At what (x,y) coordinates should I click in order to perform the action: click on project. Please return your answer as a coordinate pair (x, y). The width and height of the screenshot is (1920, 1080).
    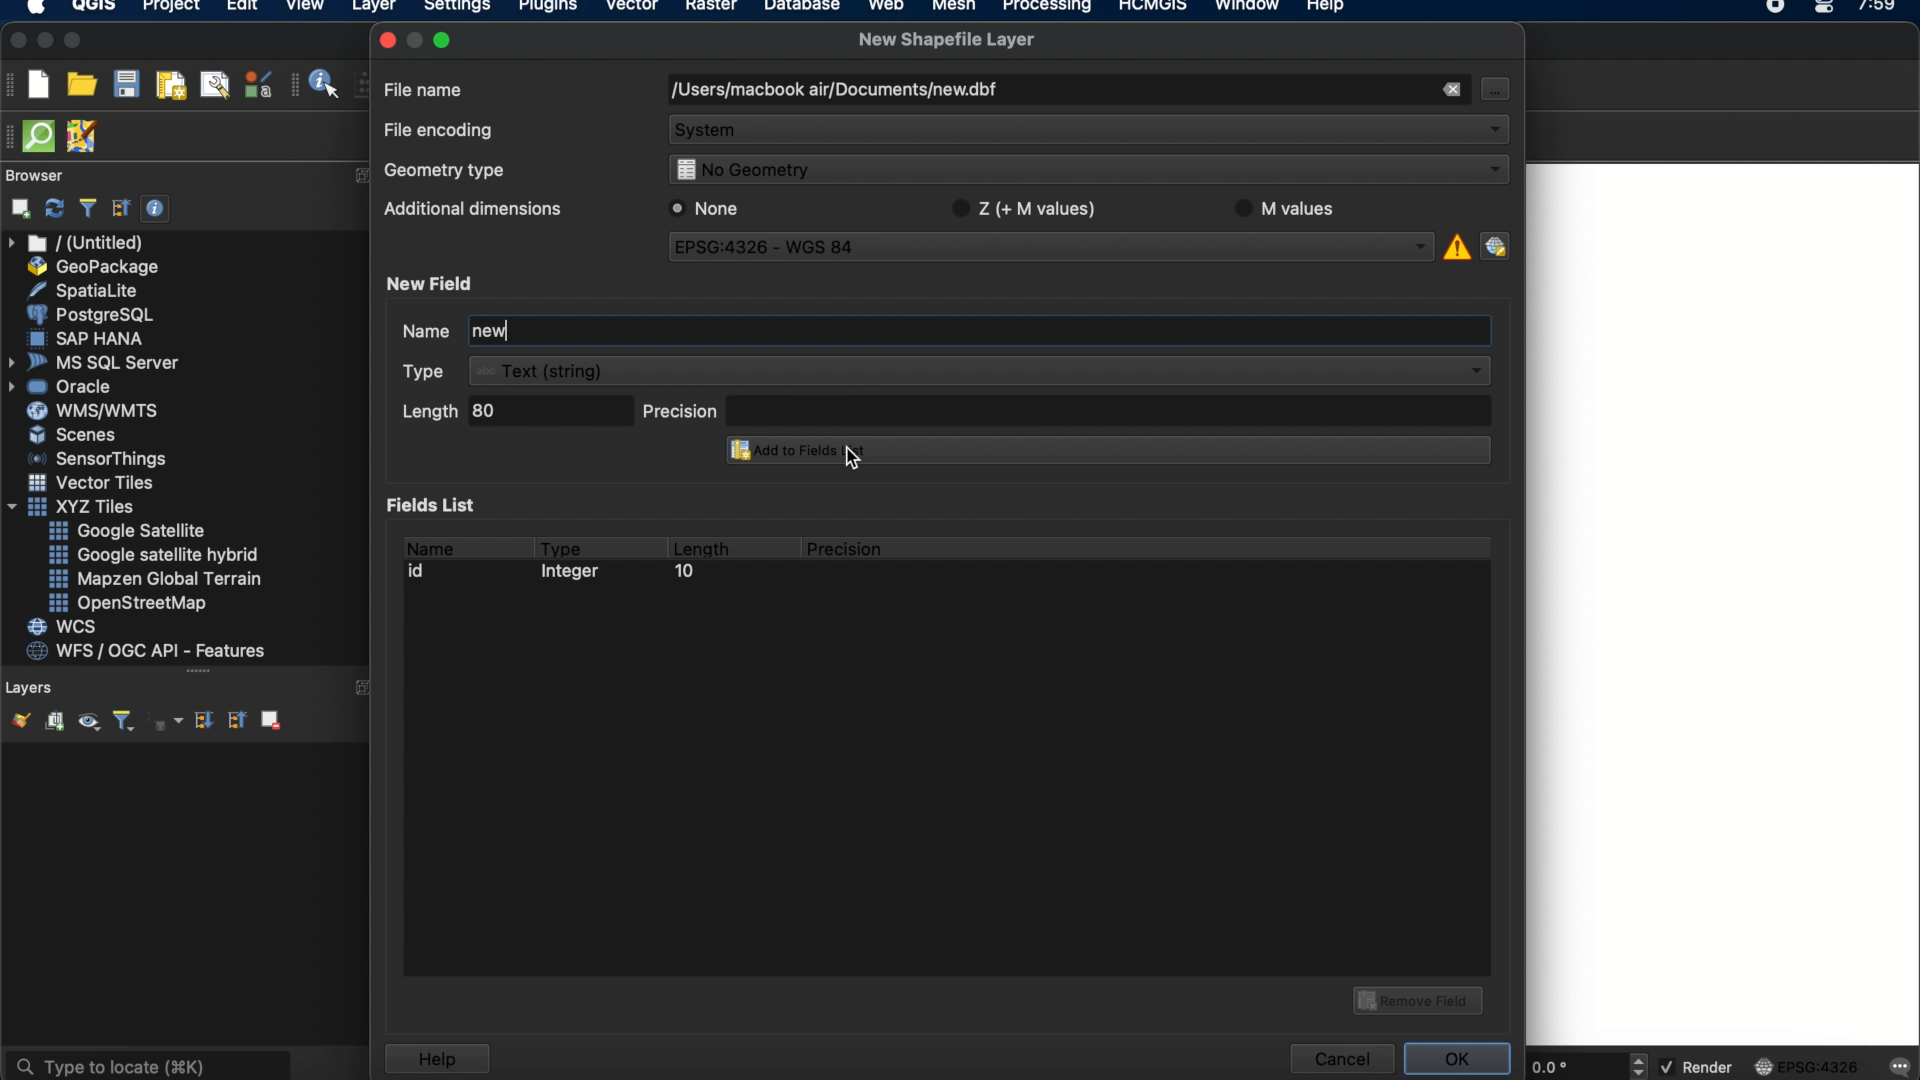
    Looking at the image, I should click on (168, 8).